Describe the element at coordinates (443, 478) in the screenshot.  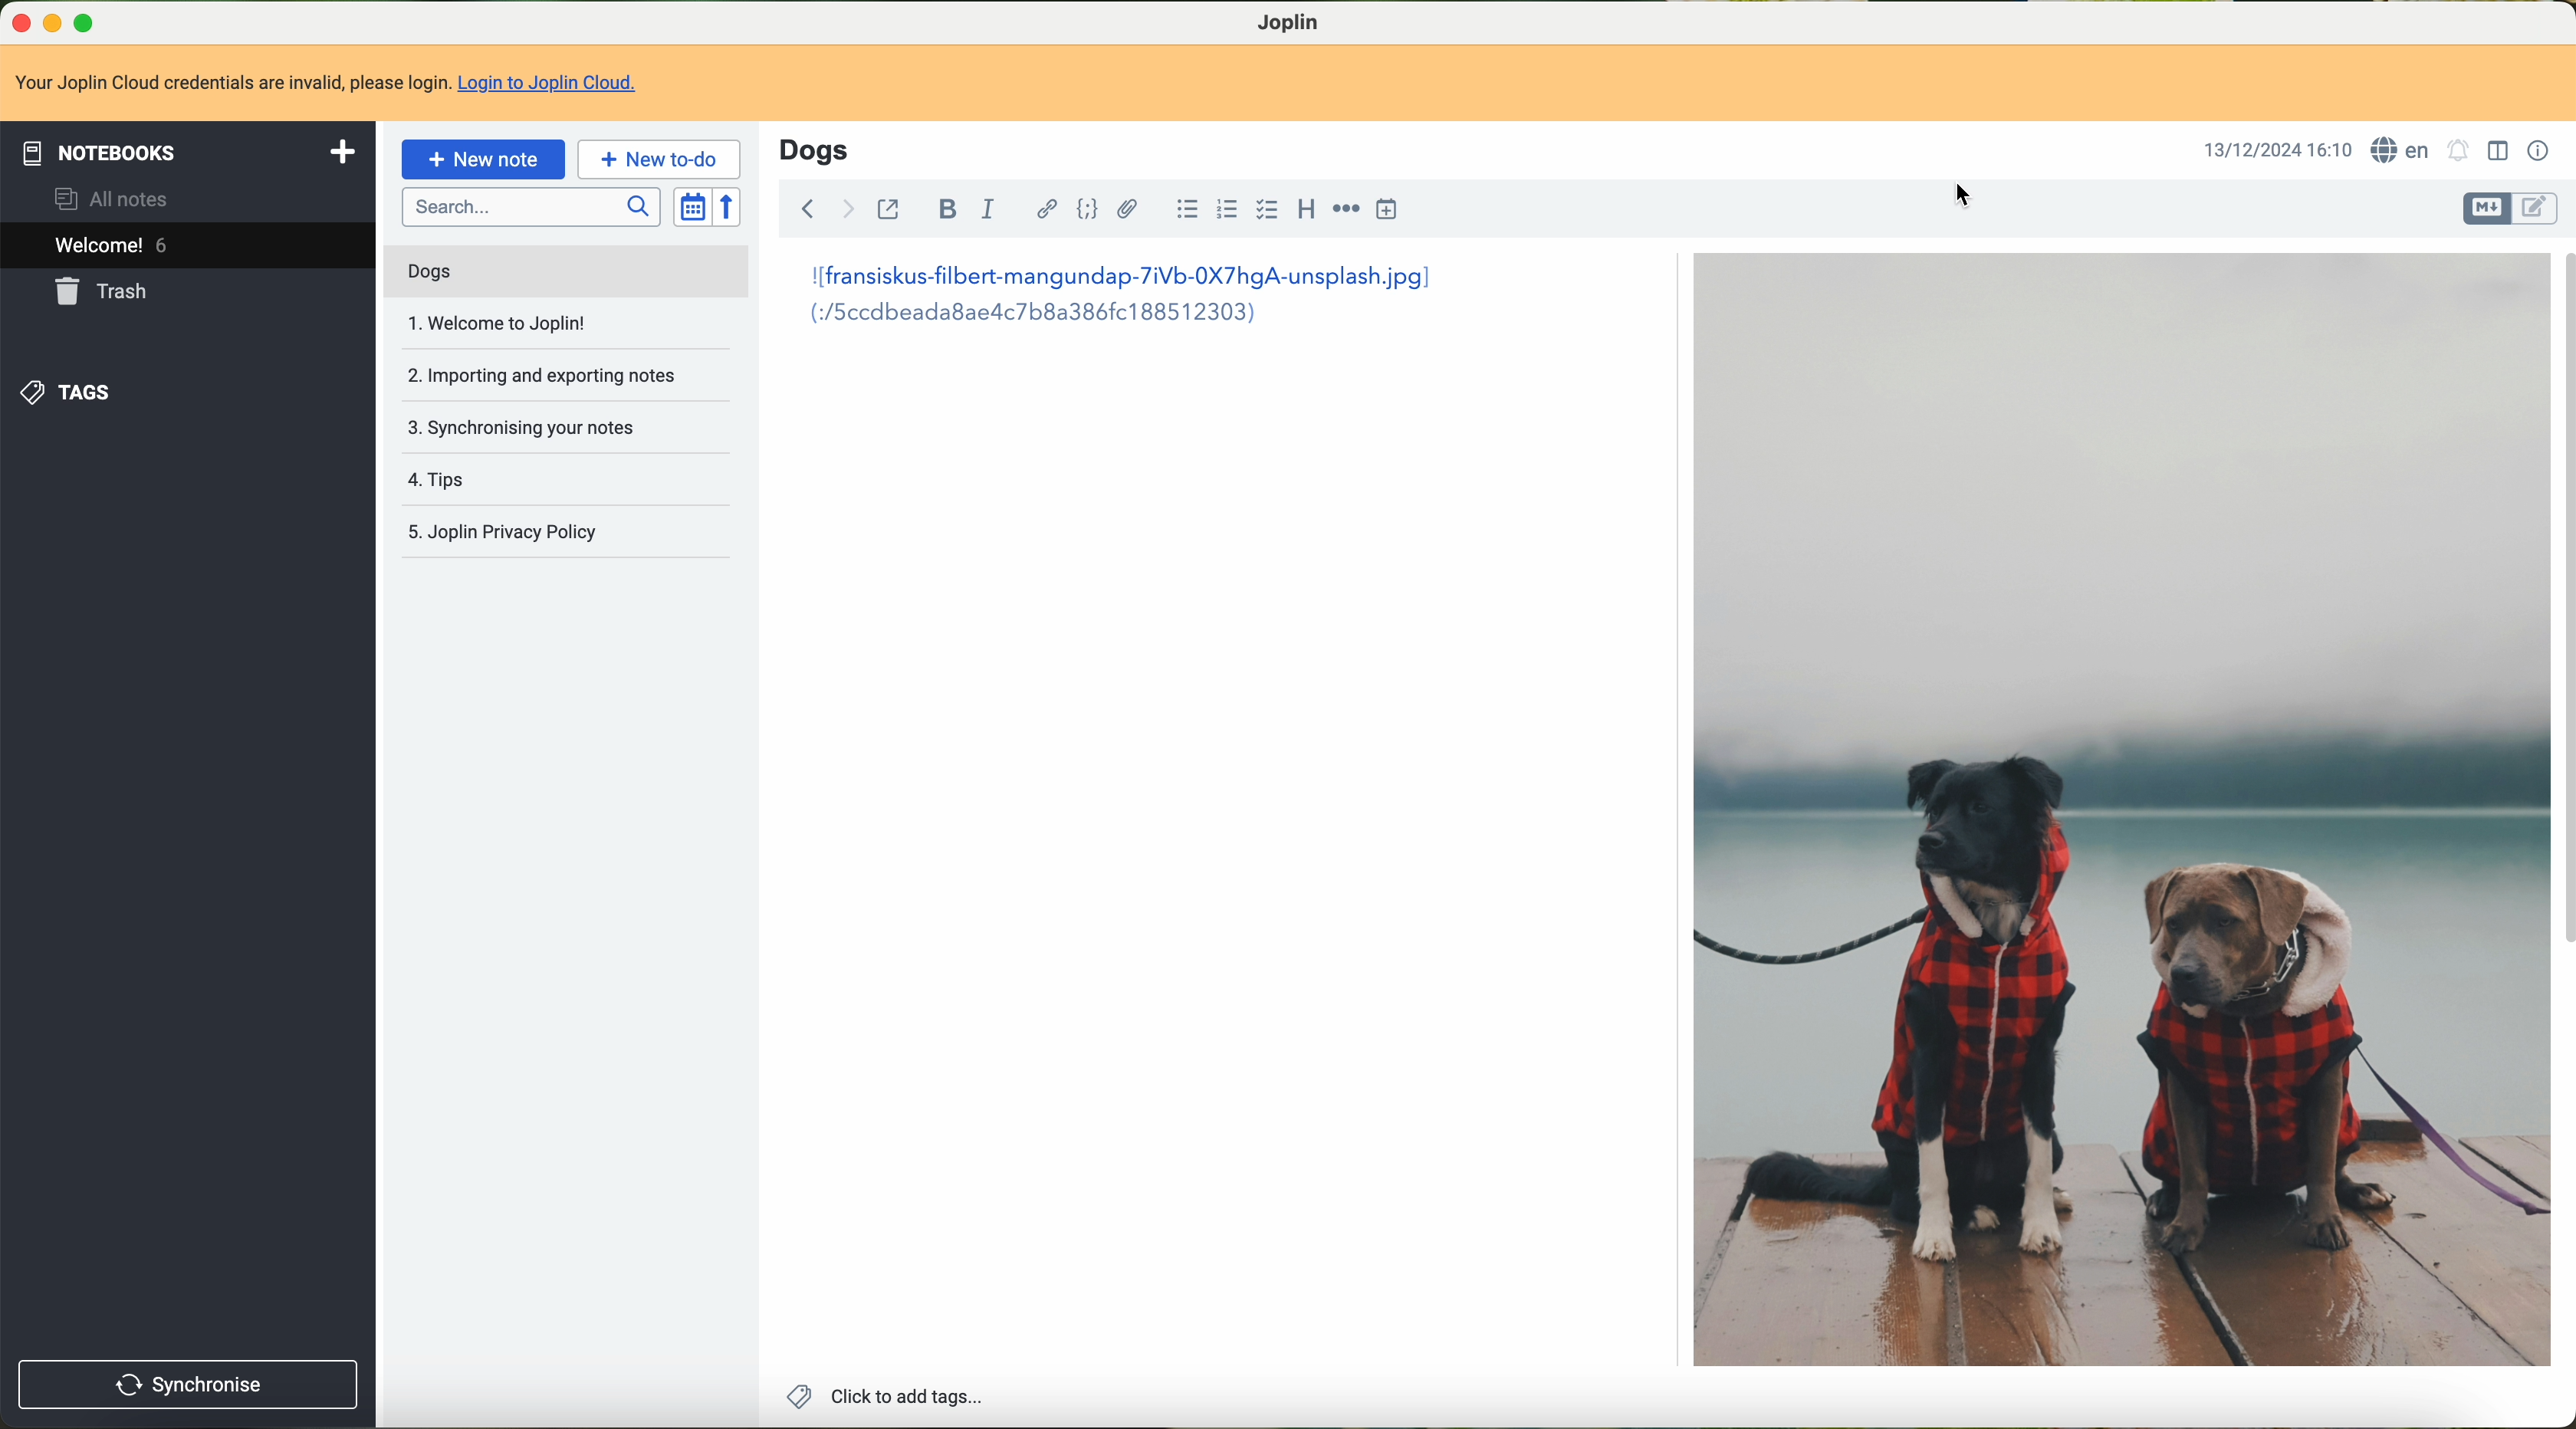
I see `tips note` at that location.